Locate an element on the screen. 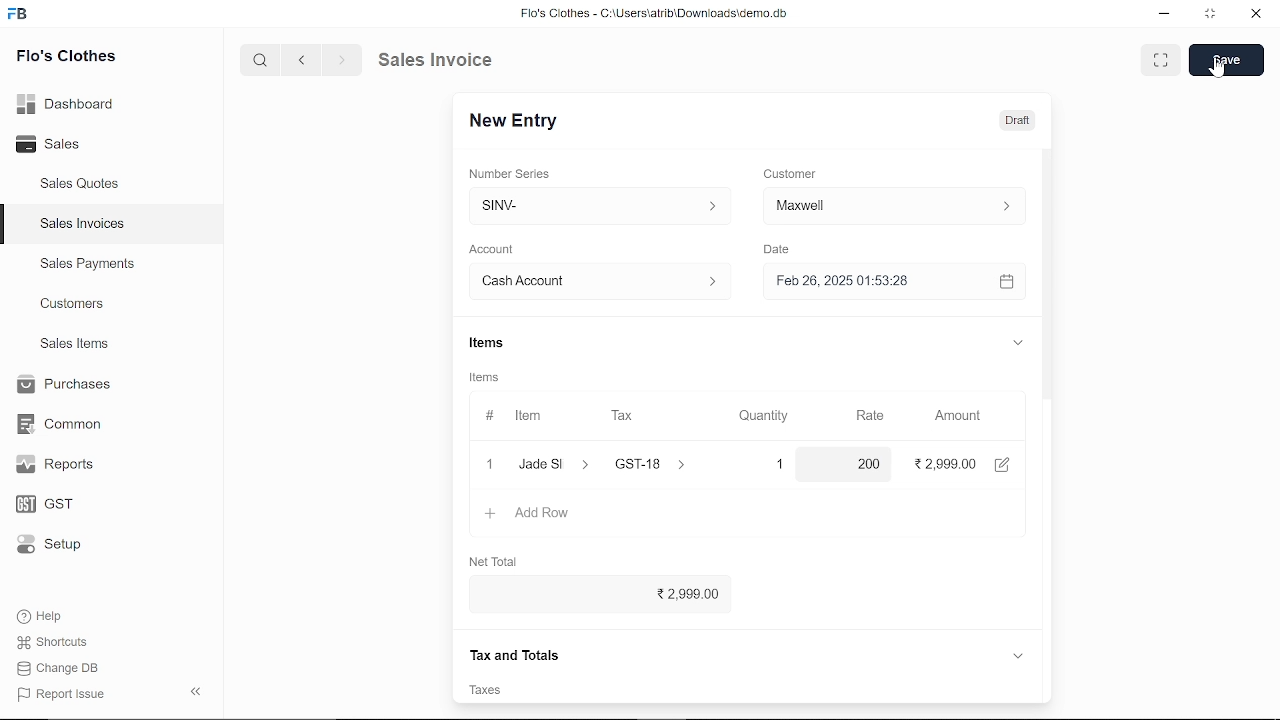 The width and height of the screenshot is (1280, 720). 2,999.00 is located at coordinates (948, 463).